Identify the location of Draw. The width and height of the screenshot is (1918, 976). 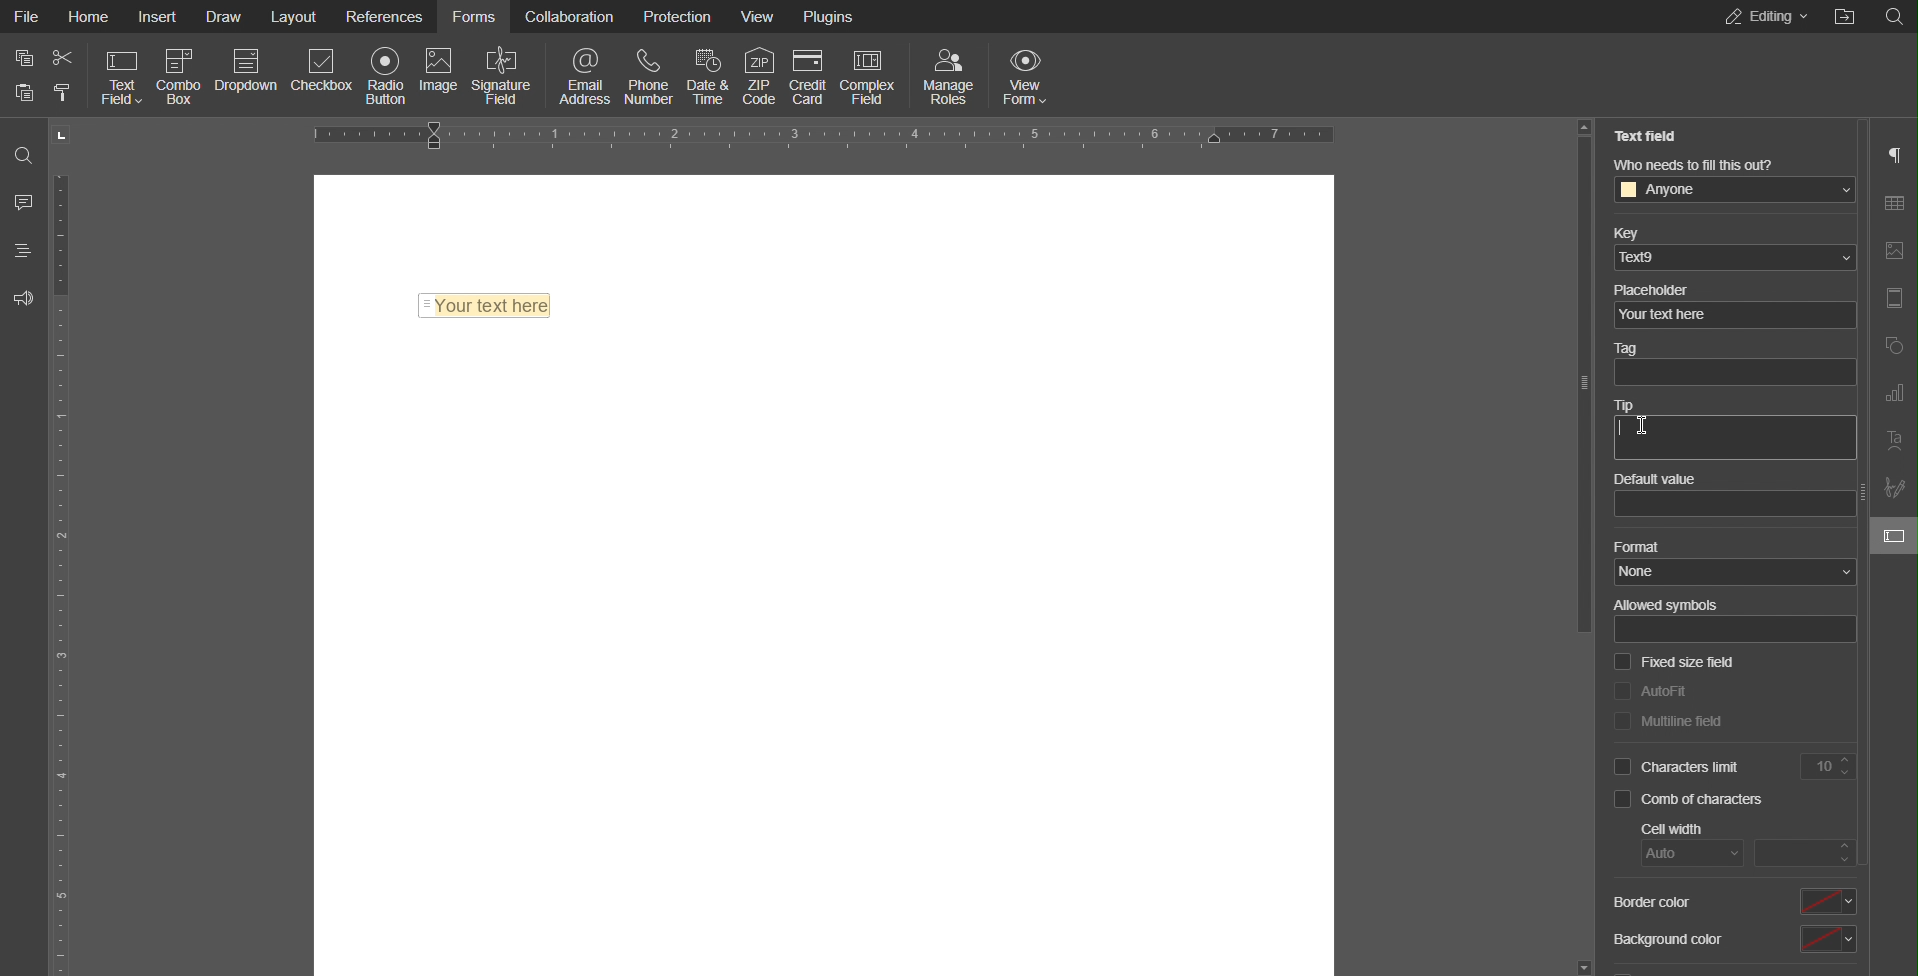
(224, 17).